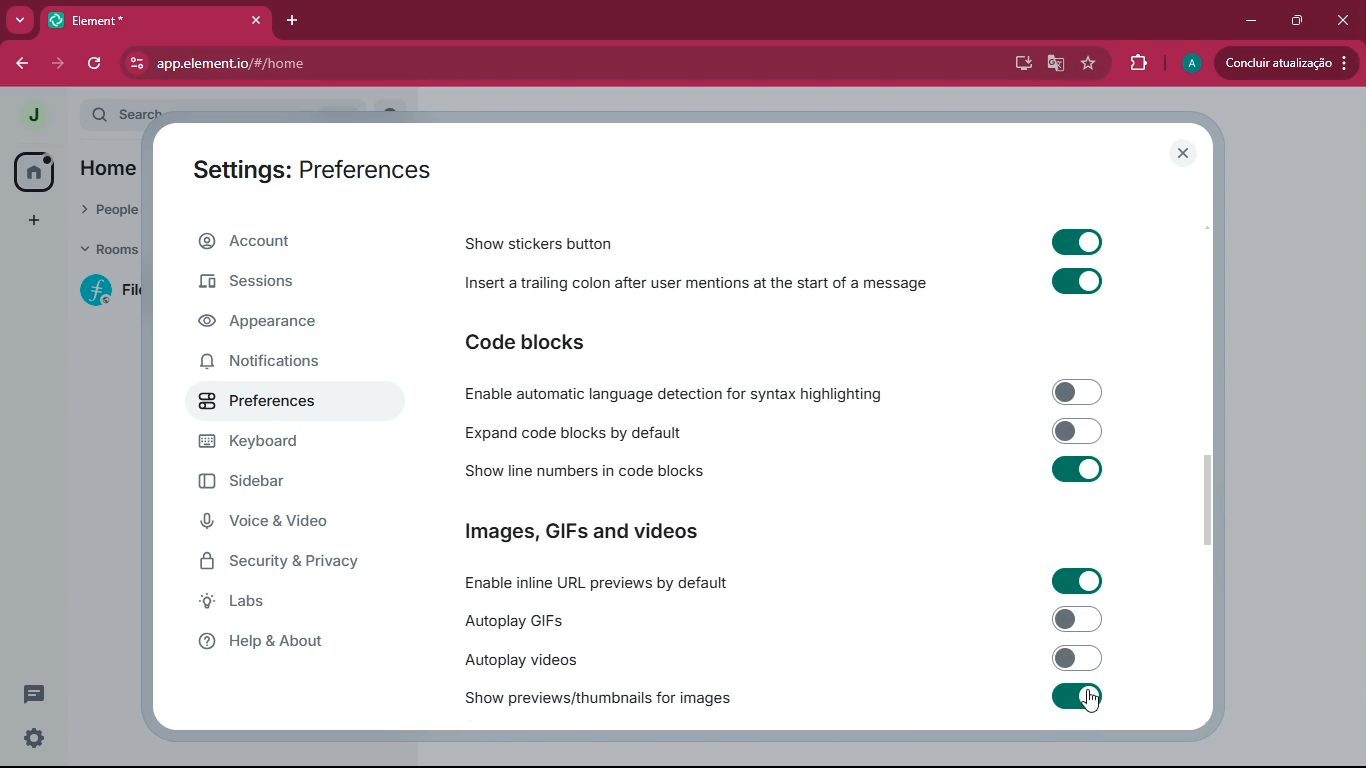  I want to click on Settings, so click(37, 741).